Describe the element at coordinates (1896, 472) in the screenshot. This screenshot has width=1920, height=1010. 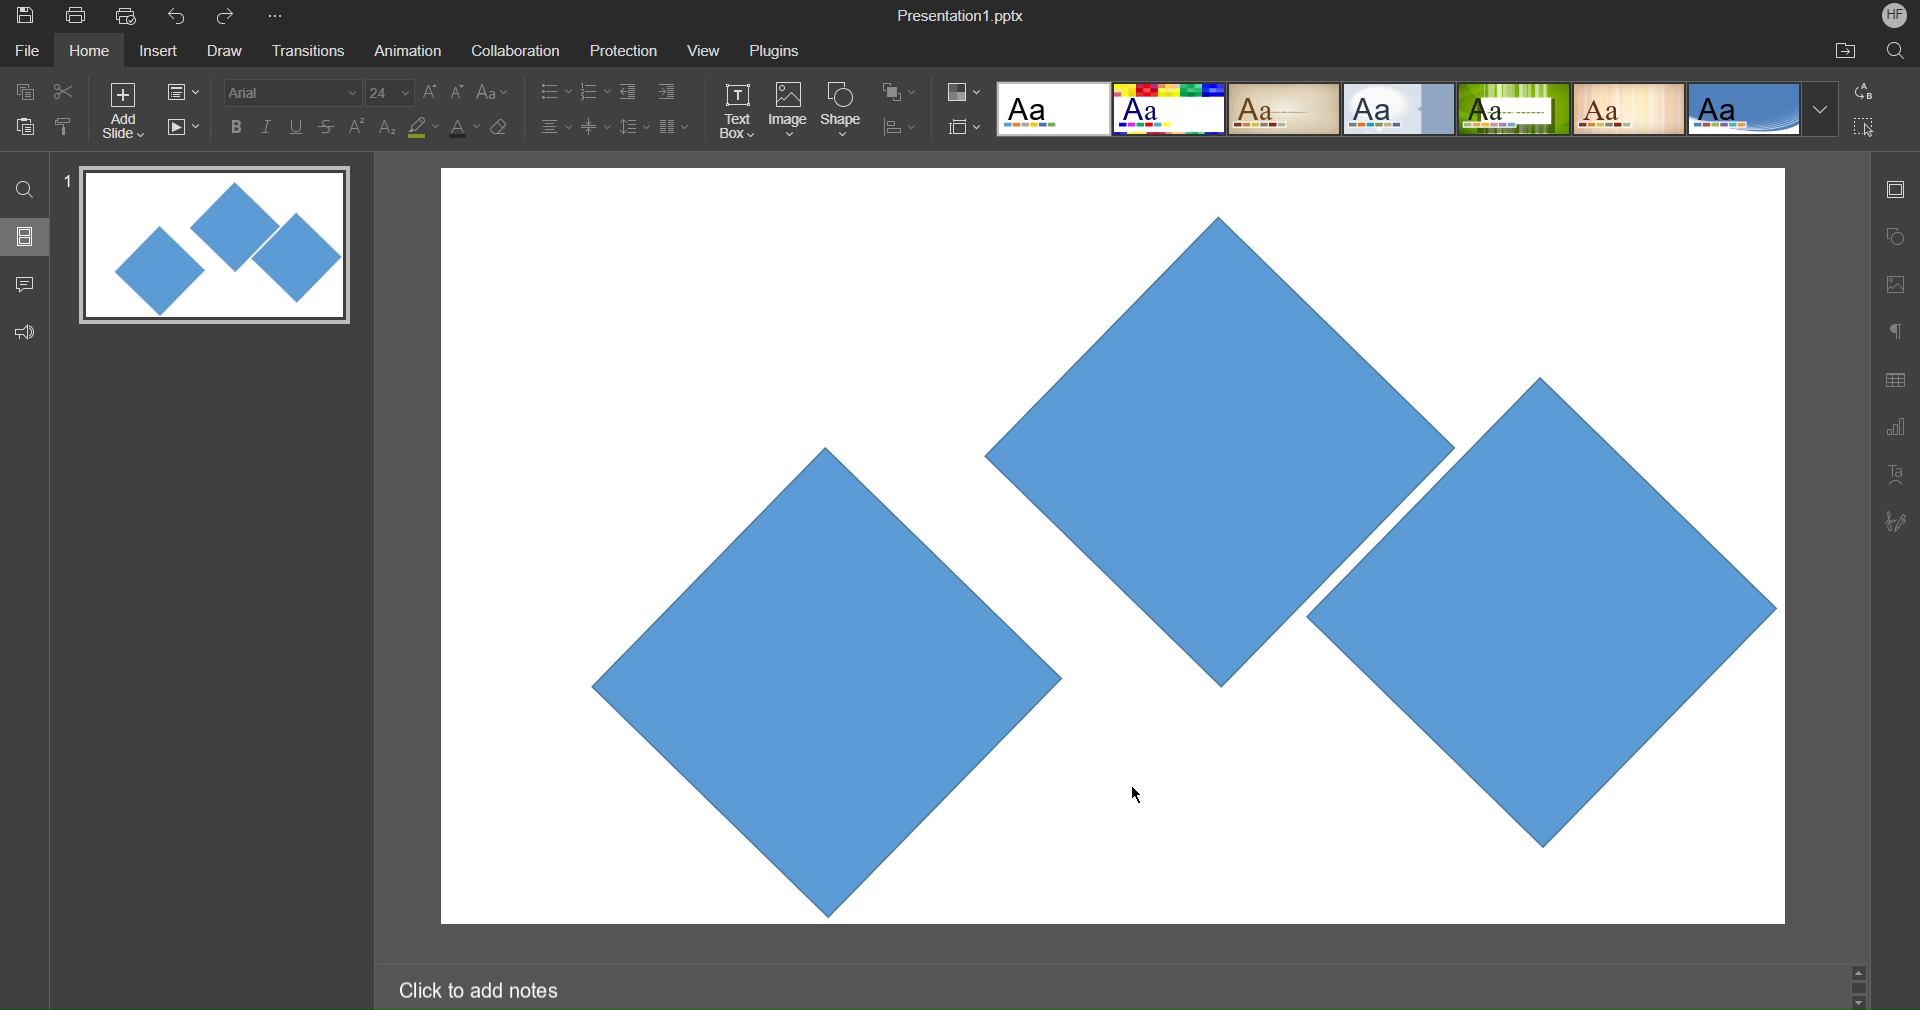
I see `Text Art` at that location.